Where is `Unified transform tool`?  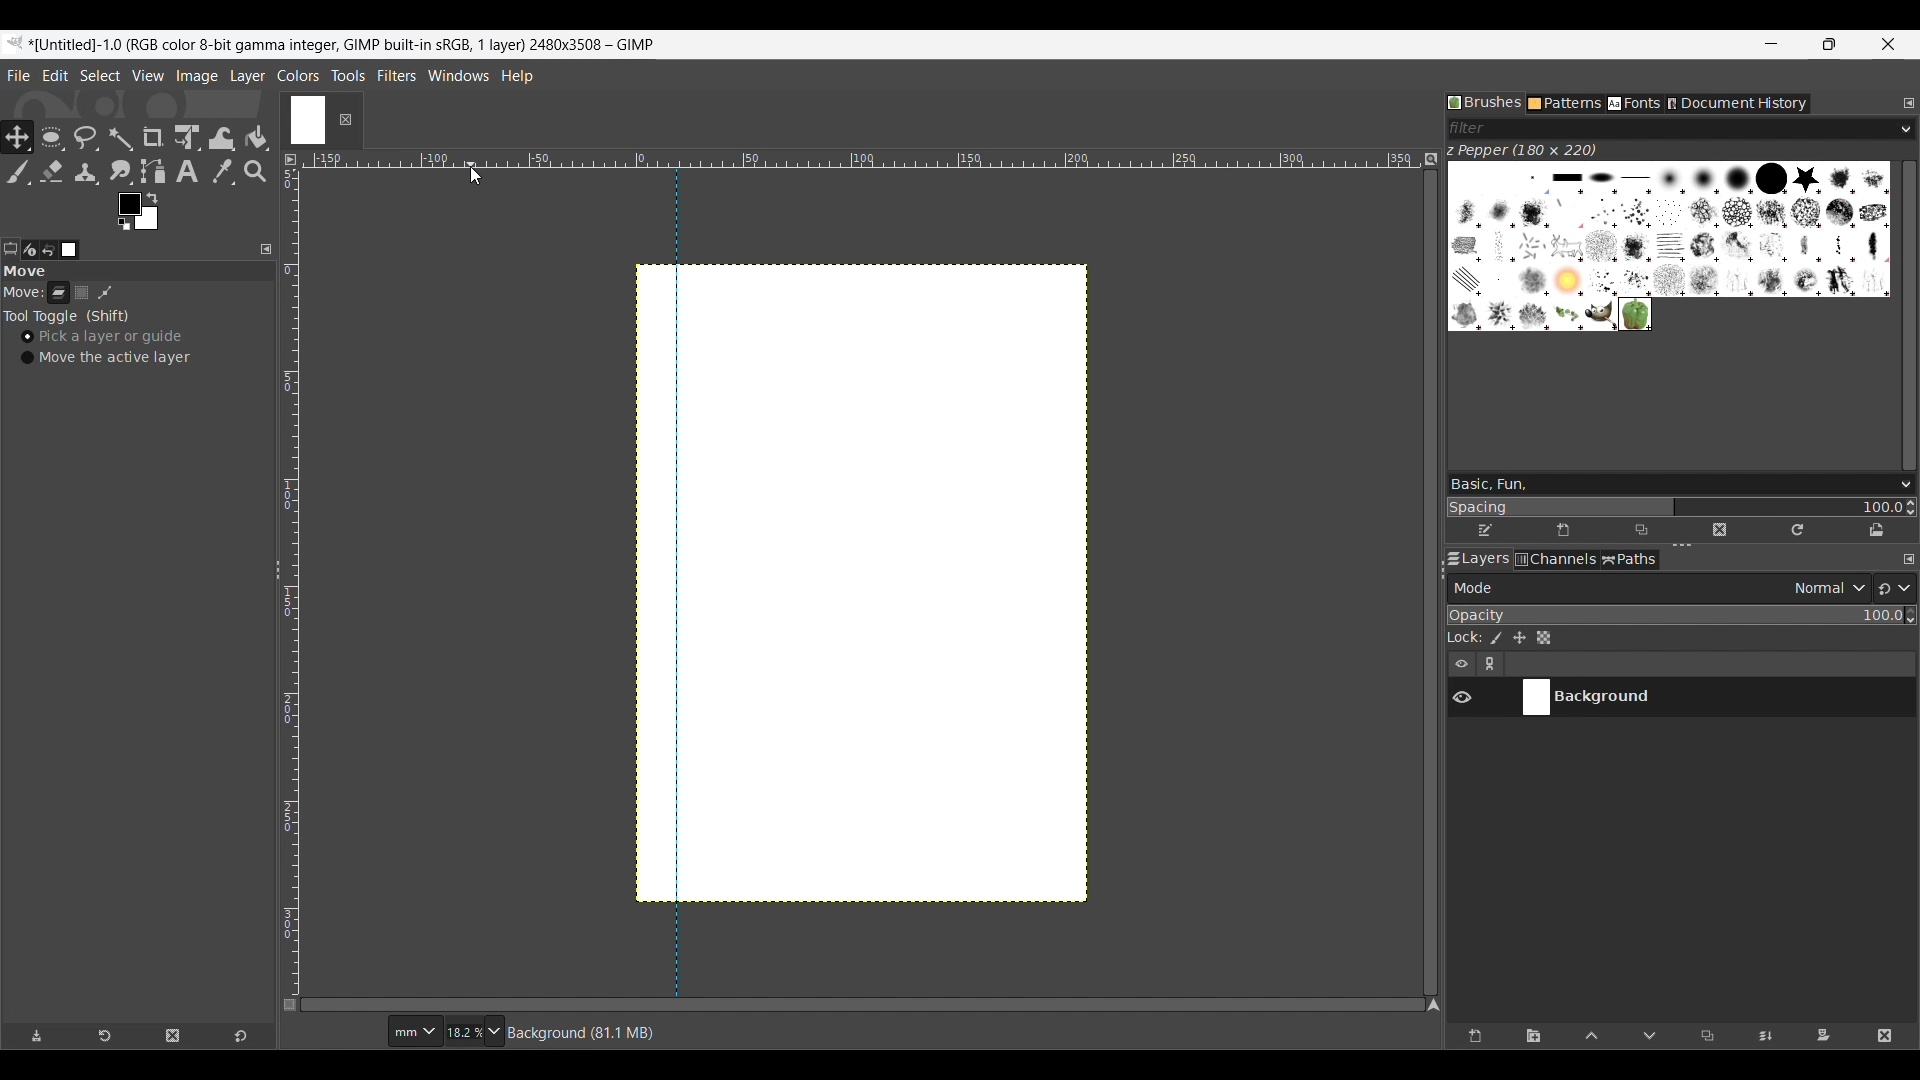
Unified transform tool is located at coordinates (186, 137).